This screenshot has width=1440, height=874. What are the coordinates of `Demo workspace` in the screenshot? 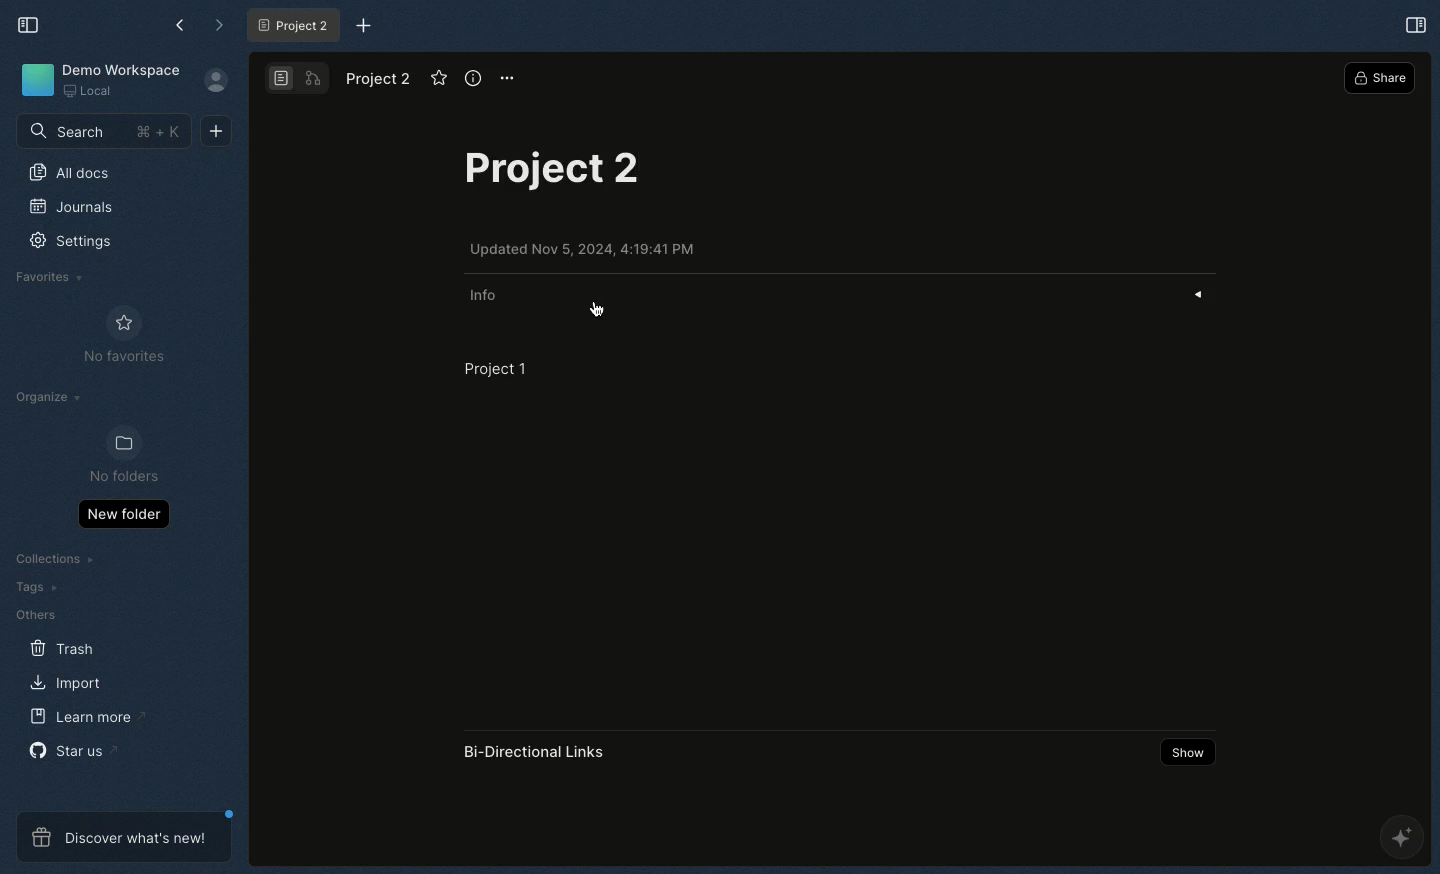 It's located at (121, 67).